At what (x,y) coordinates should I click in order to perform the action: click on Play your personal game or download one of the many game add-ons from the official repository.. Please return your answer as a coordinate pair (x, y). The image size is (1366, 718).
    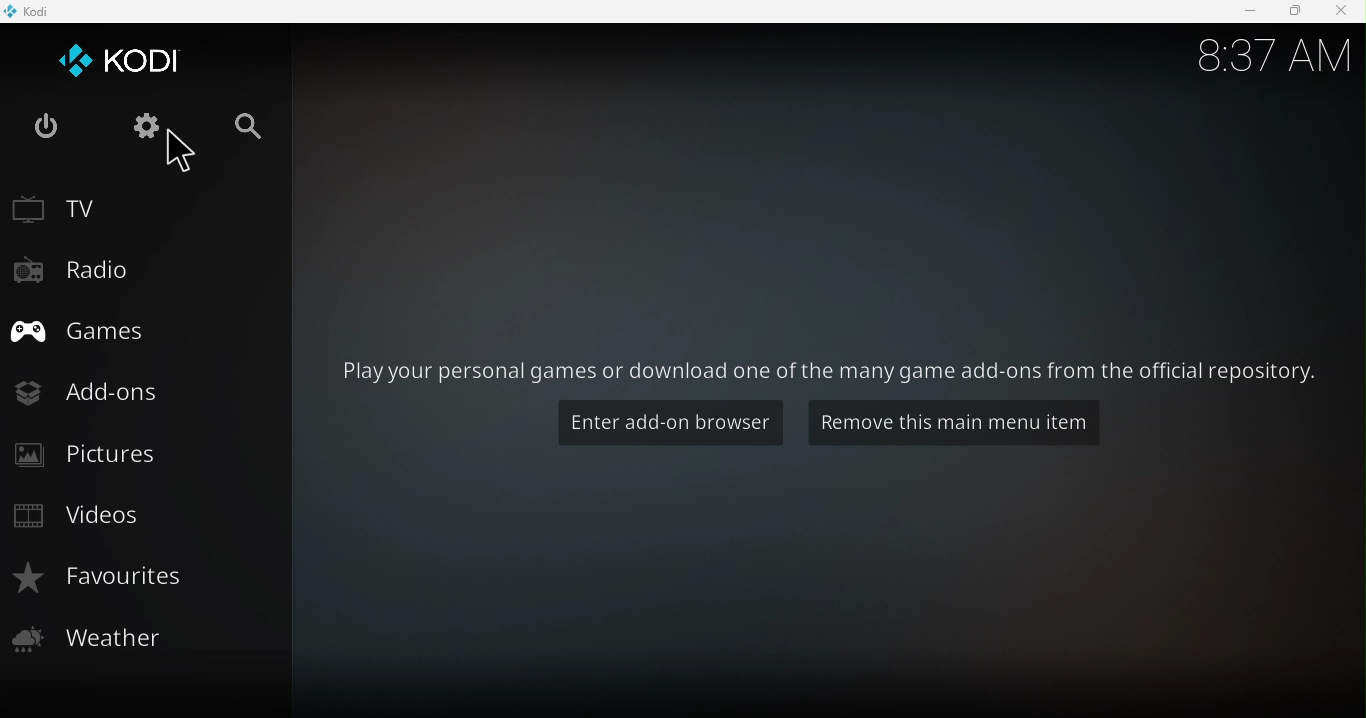
    Looking at the image, I should click on (829, 365).